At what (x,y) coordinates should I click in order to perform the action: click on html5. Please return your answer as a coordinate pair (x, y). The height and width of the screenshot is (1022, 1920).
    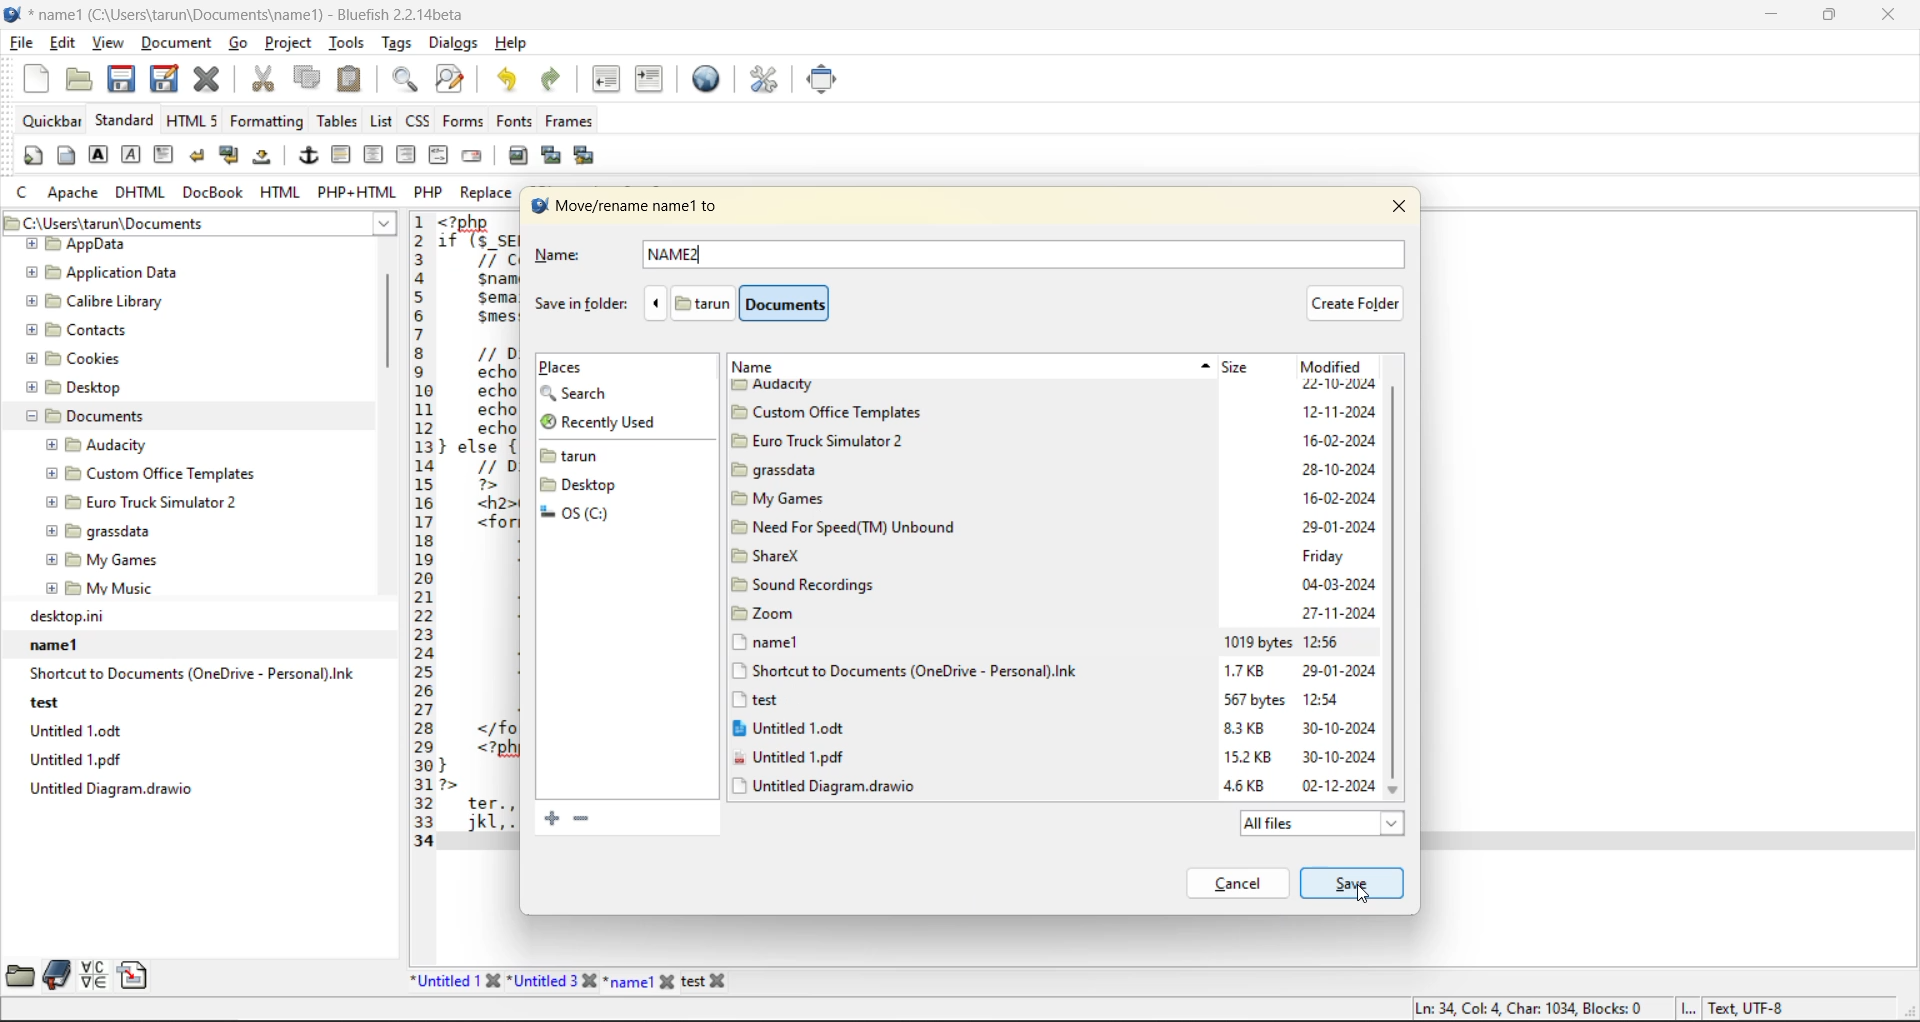
    Looking at the image, I should click on (193, 122).